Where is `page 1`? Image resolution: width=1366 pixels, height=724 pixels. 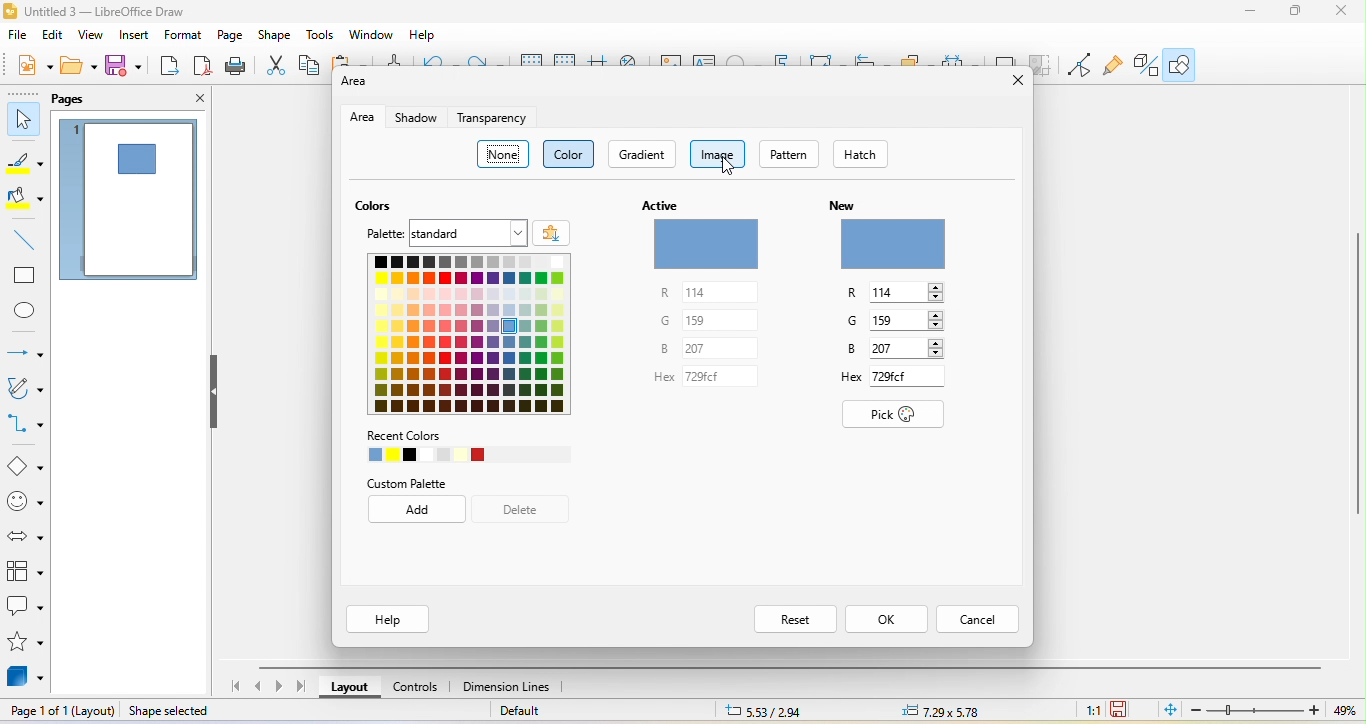 page 1 is located at coordinates (132, 202).